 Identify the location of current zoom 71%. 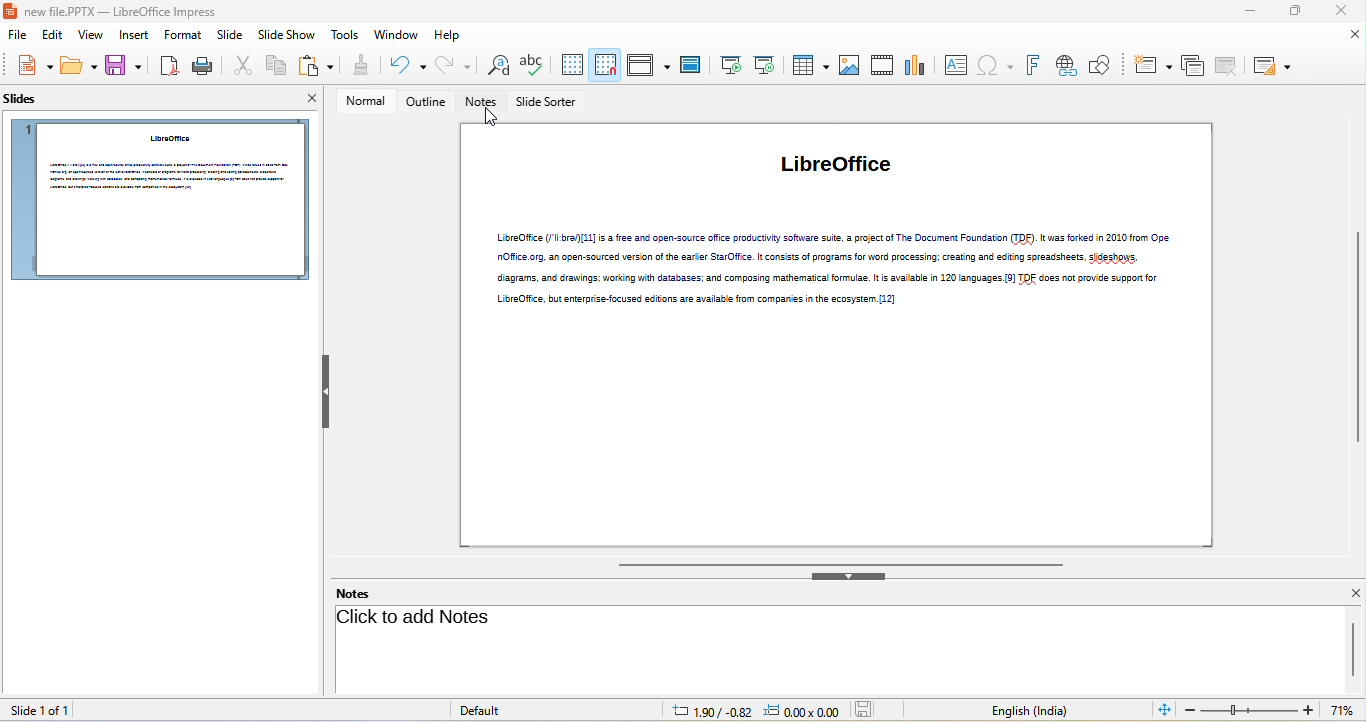
(1347, 711).